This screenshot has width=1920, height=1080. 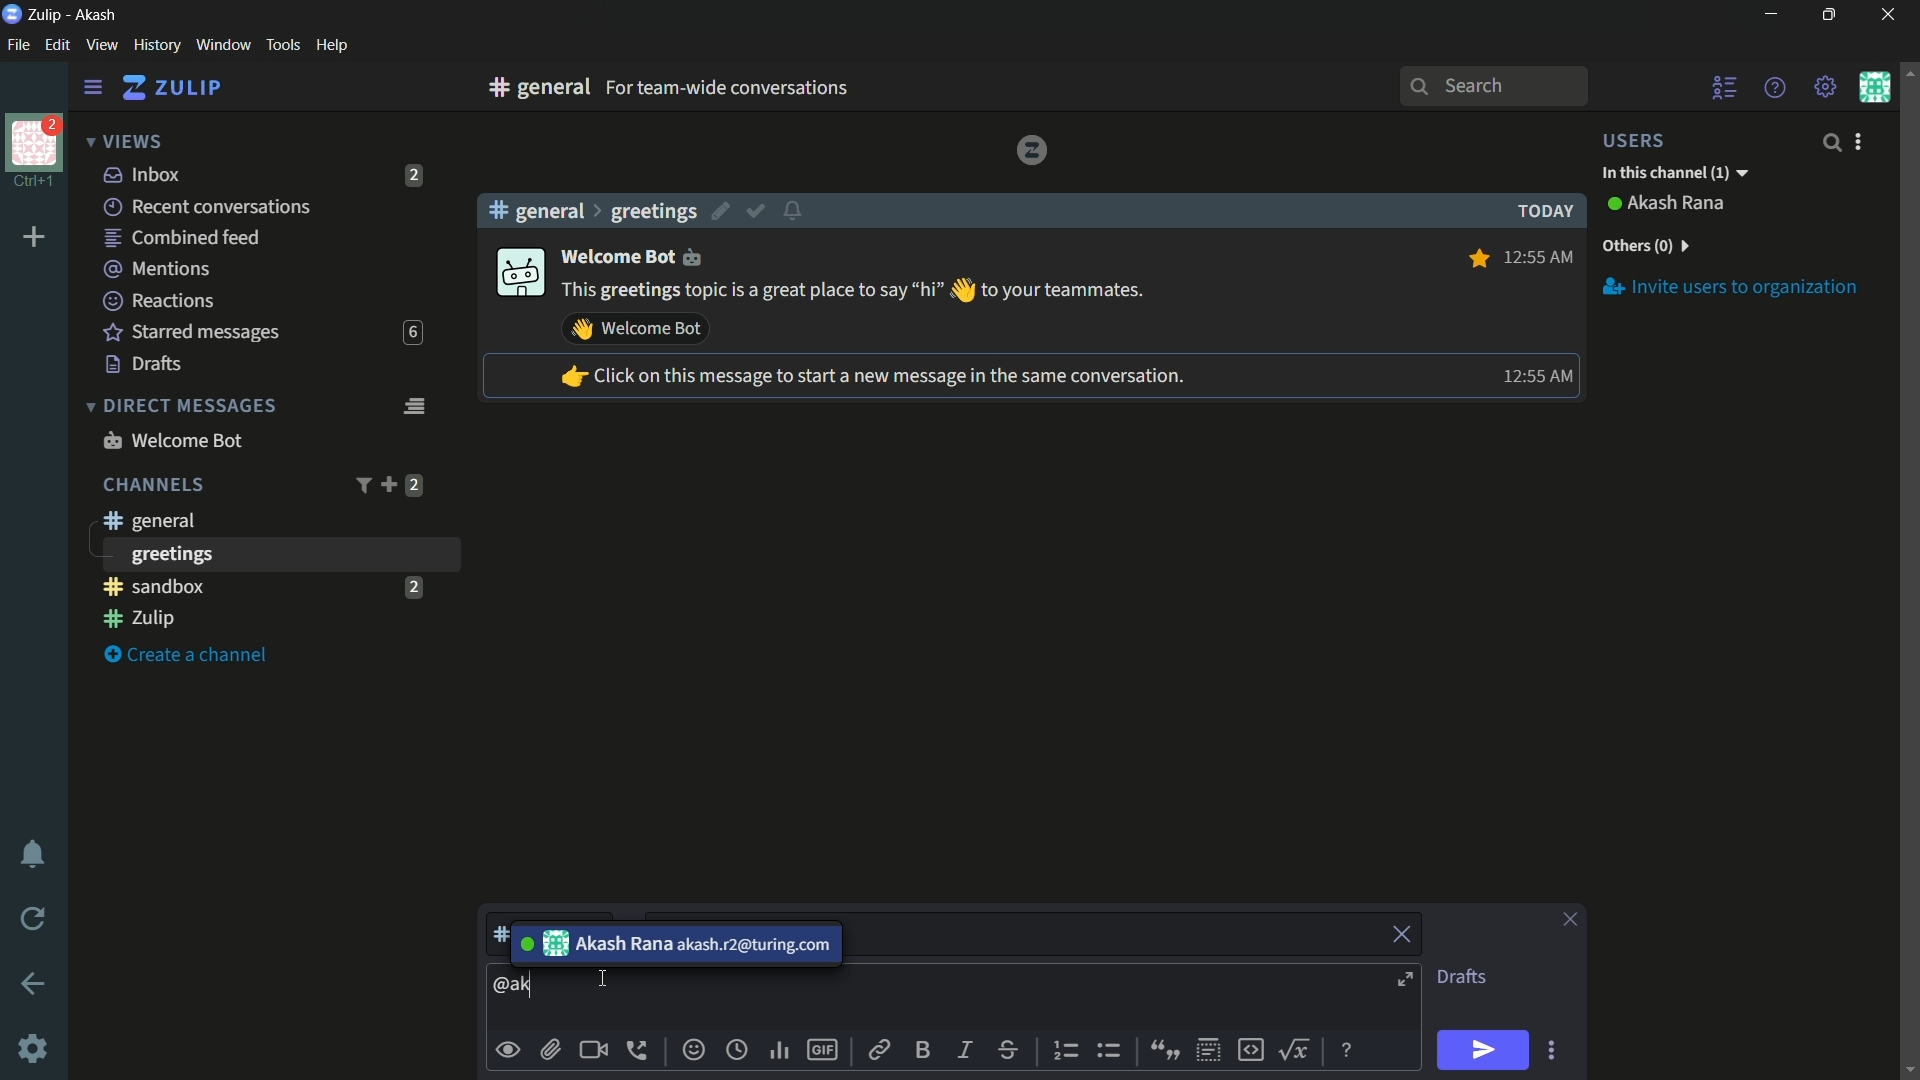 What do you see at coordinates (124, 143) in the screenshot?
I see `views dropdown` at bounding box center [124, 143].